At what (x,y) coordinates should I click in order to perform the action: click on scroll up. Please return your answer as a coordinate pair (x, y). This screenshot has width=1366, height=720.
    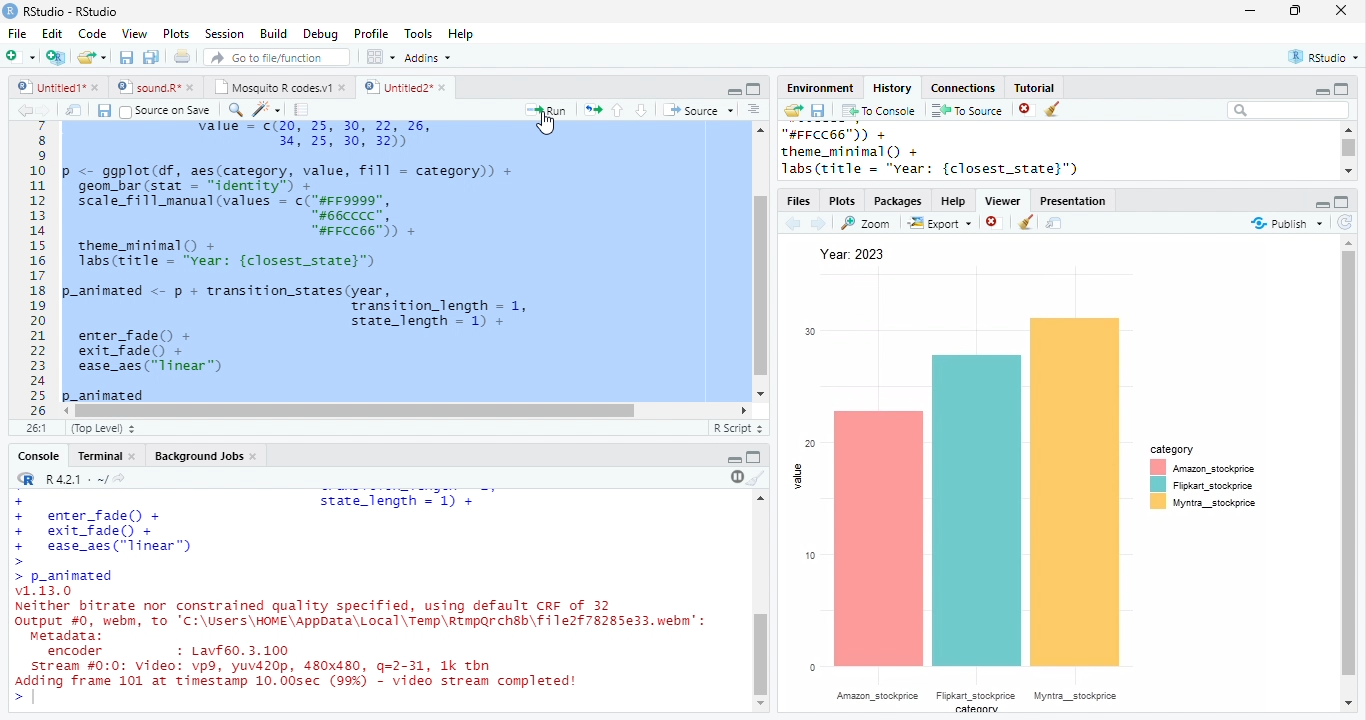
    Looking at the image, I should click on (1348, 242).